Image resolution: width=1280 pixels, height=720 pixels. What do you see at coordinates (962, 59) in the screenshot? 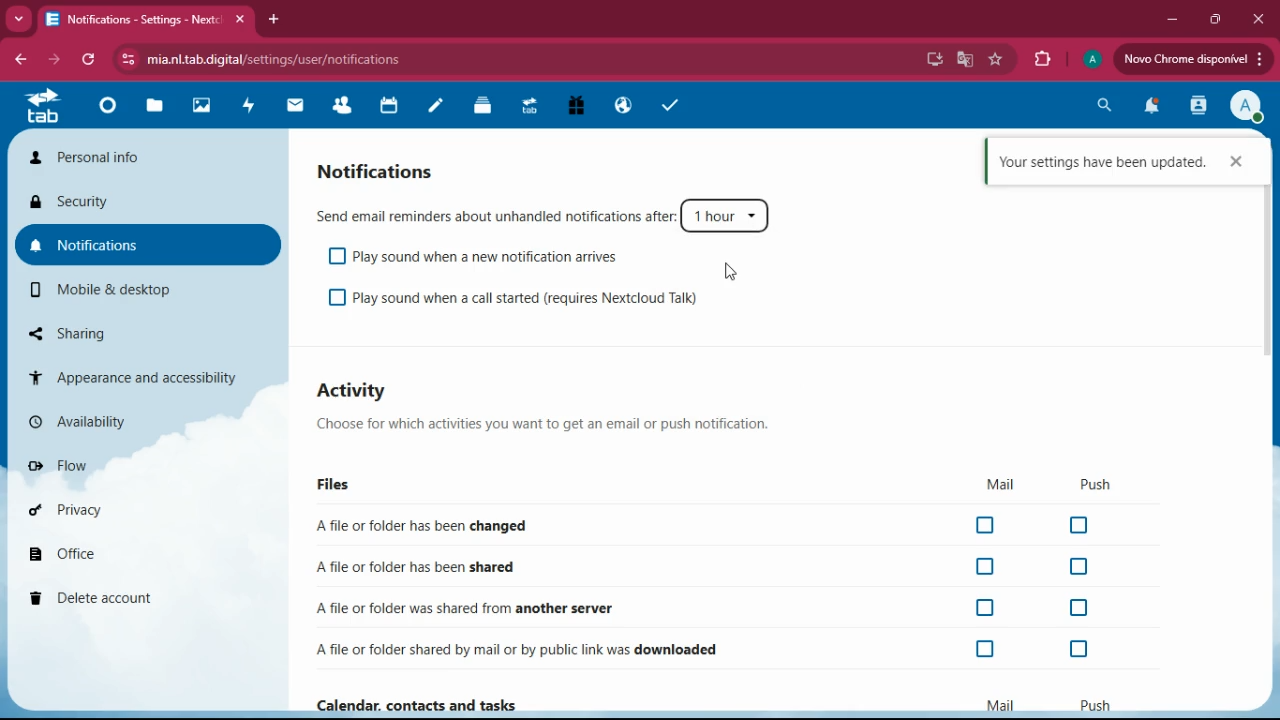
I see `google translate` at bounding box center [962, 59].